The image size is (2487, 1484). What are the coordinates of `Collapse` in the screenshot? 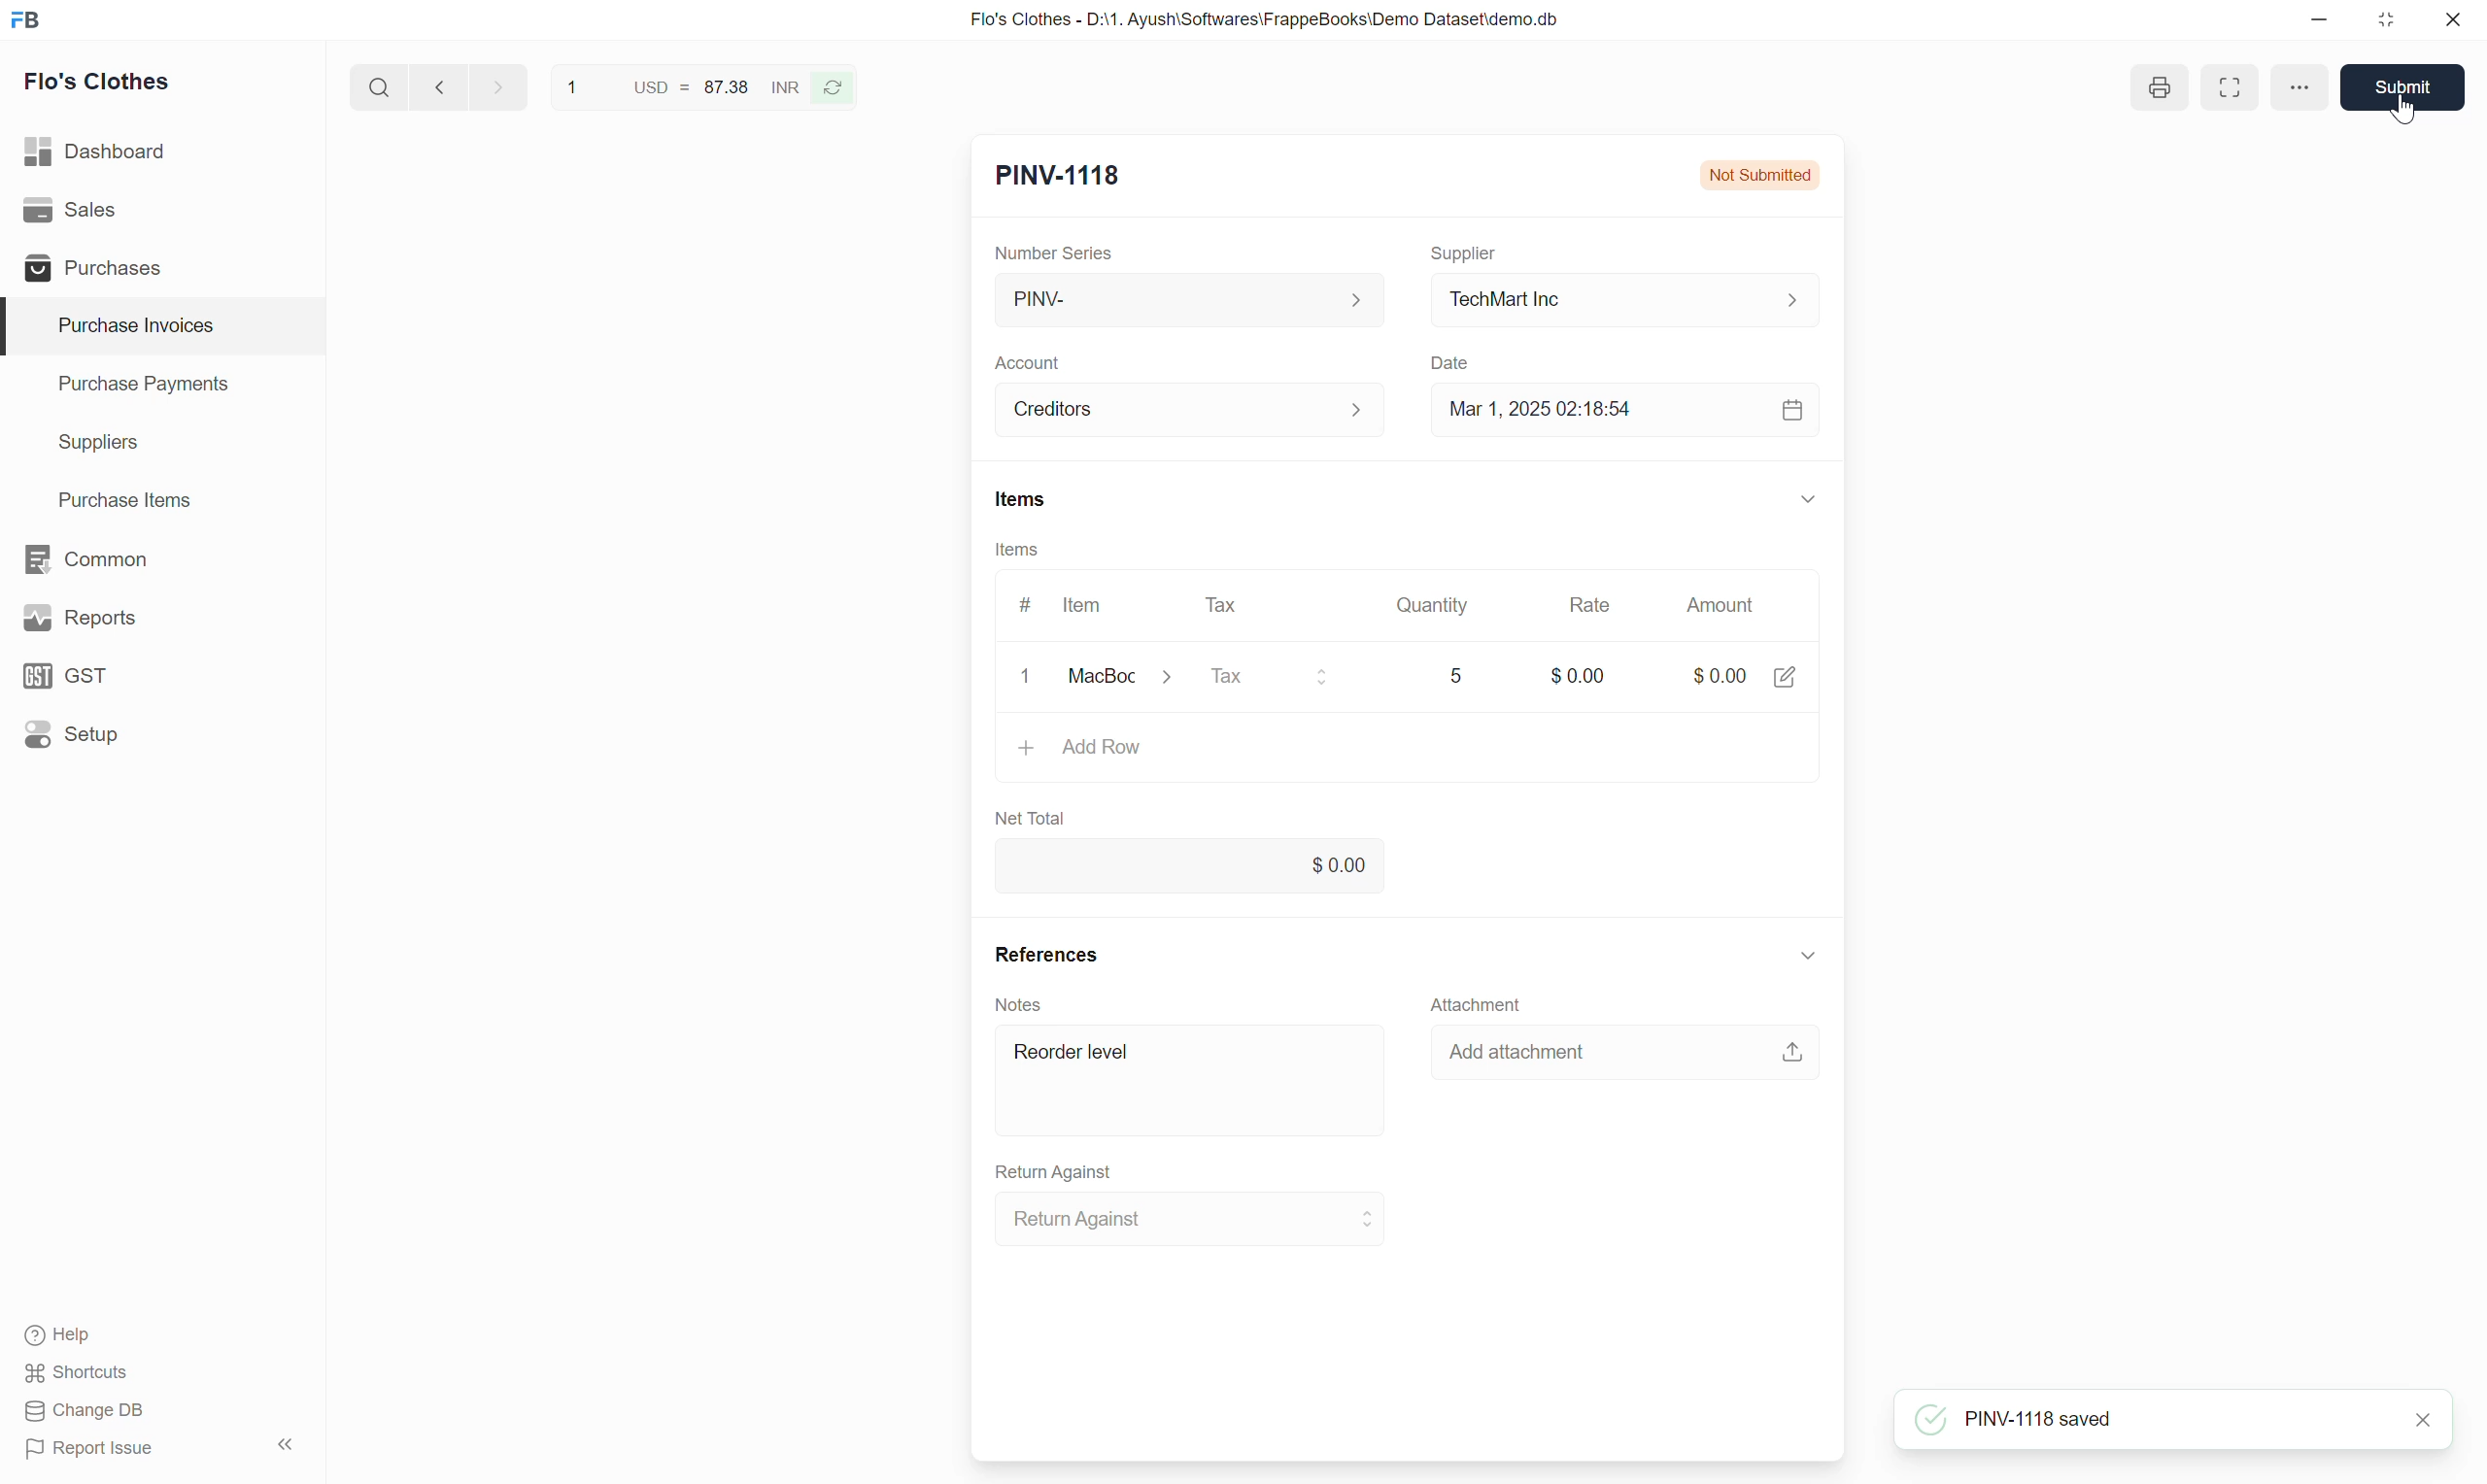 It's located at (1808, 955).